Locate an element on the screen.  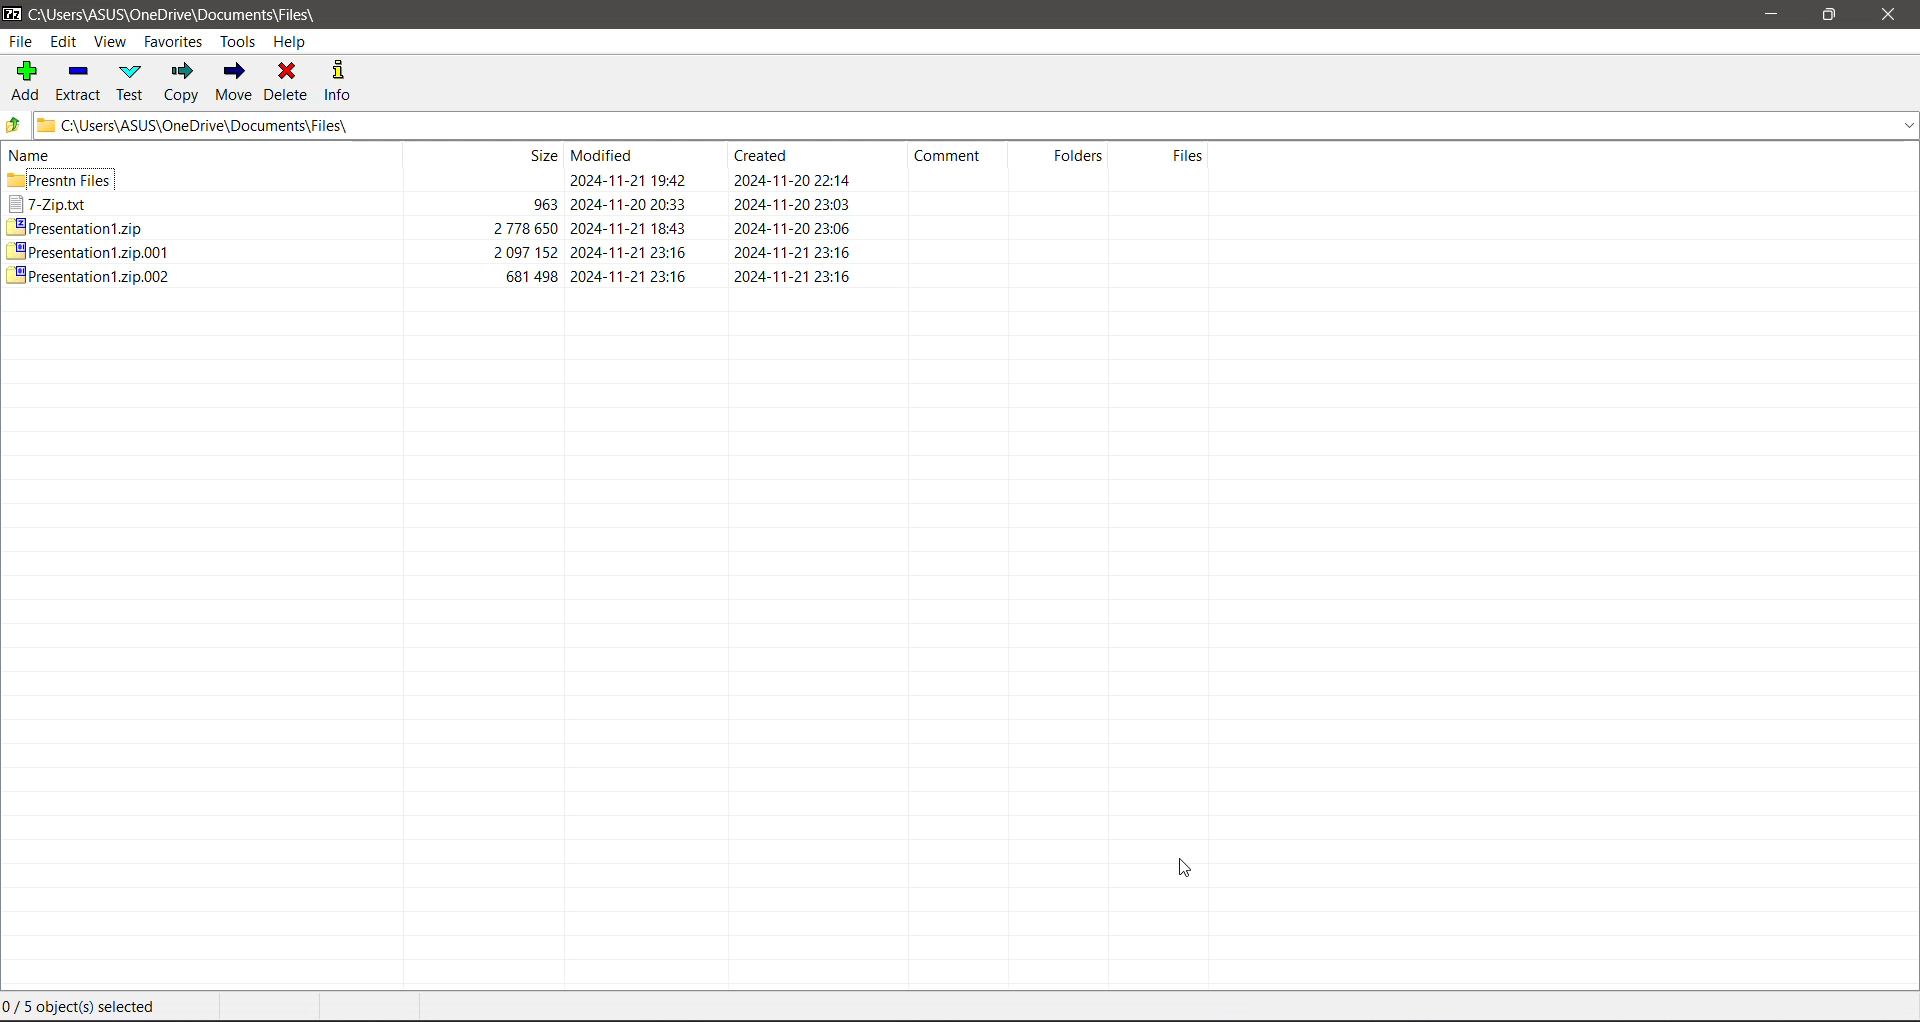
Move Up one level is located at coordinates (14, 124).